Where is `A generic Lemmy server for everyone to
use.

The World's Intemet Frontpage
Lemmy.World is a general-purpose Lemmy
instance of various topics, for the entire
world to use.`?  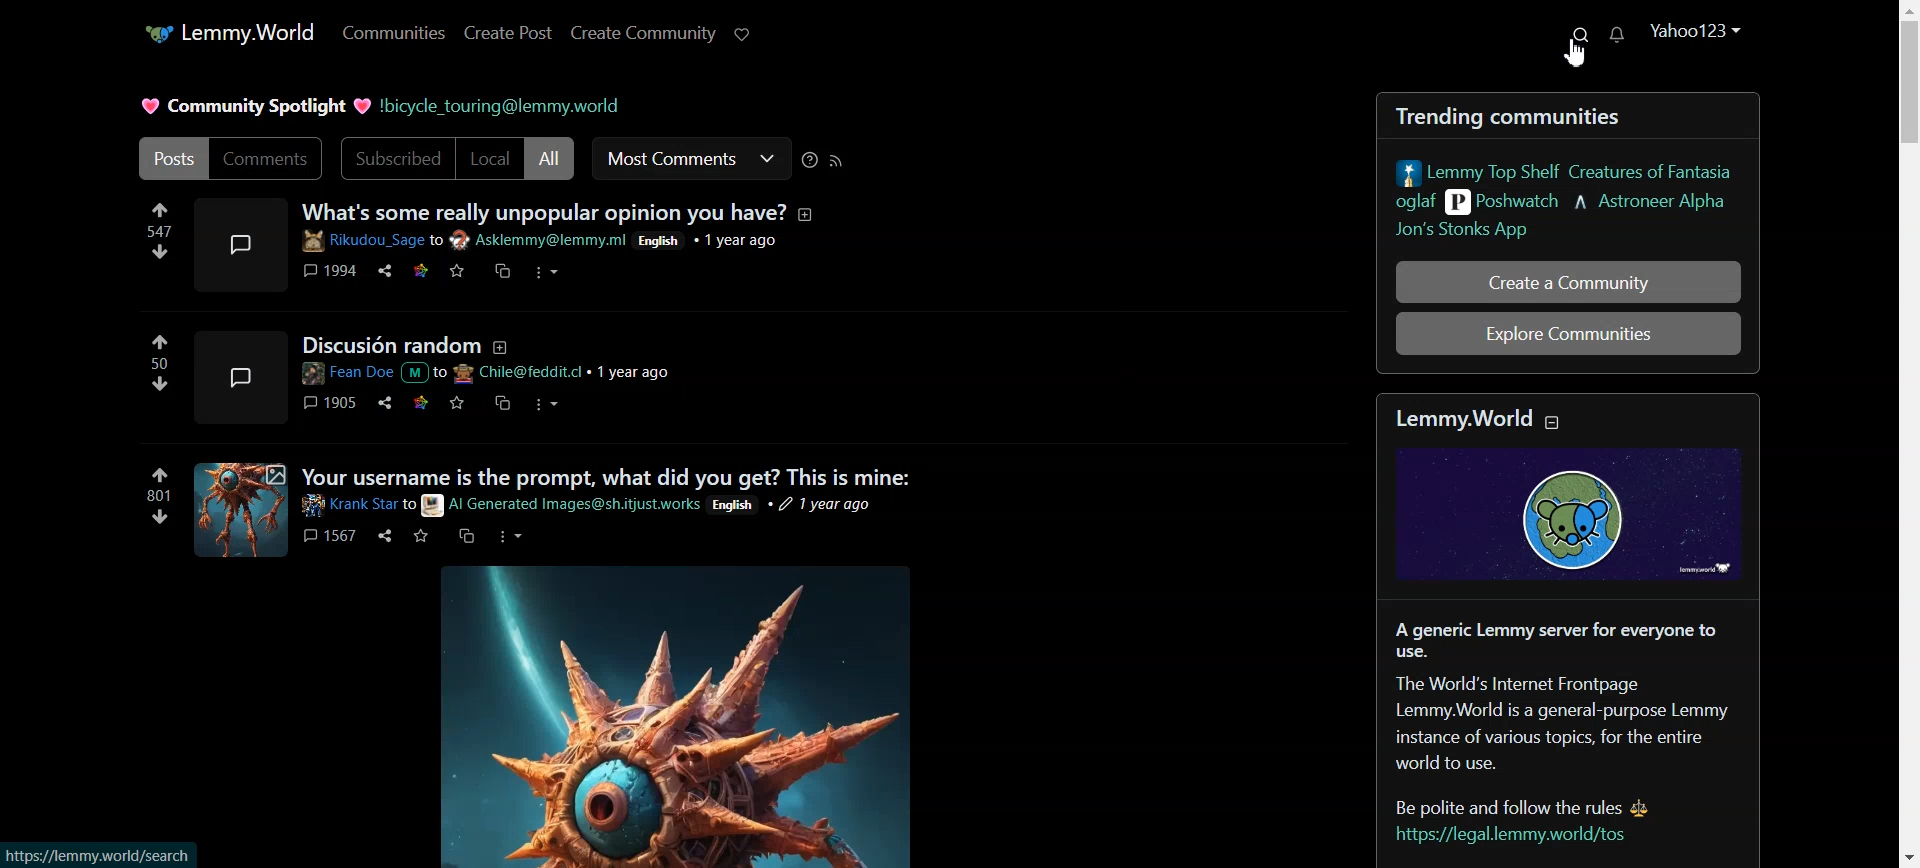 A generic Lemmy server for everyone to
use.

The World's Intemet Frontpage
Lemmy.World is a general-purpose Lemmy
instance of various topics, for the entire
world to use. is located at coordinates (1567, 695).